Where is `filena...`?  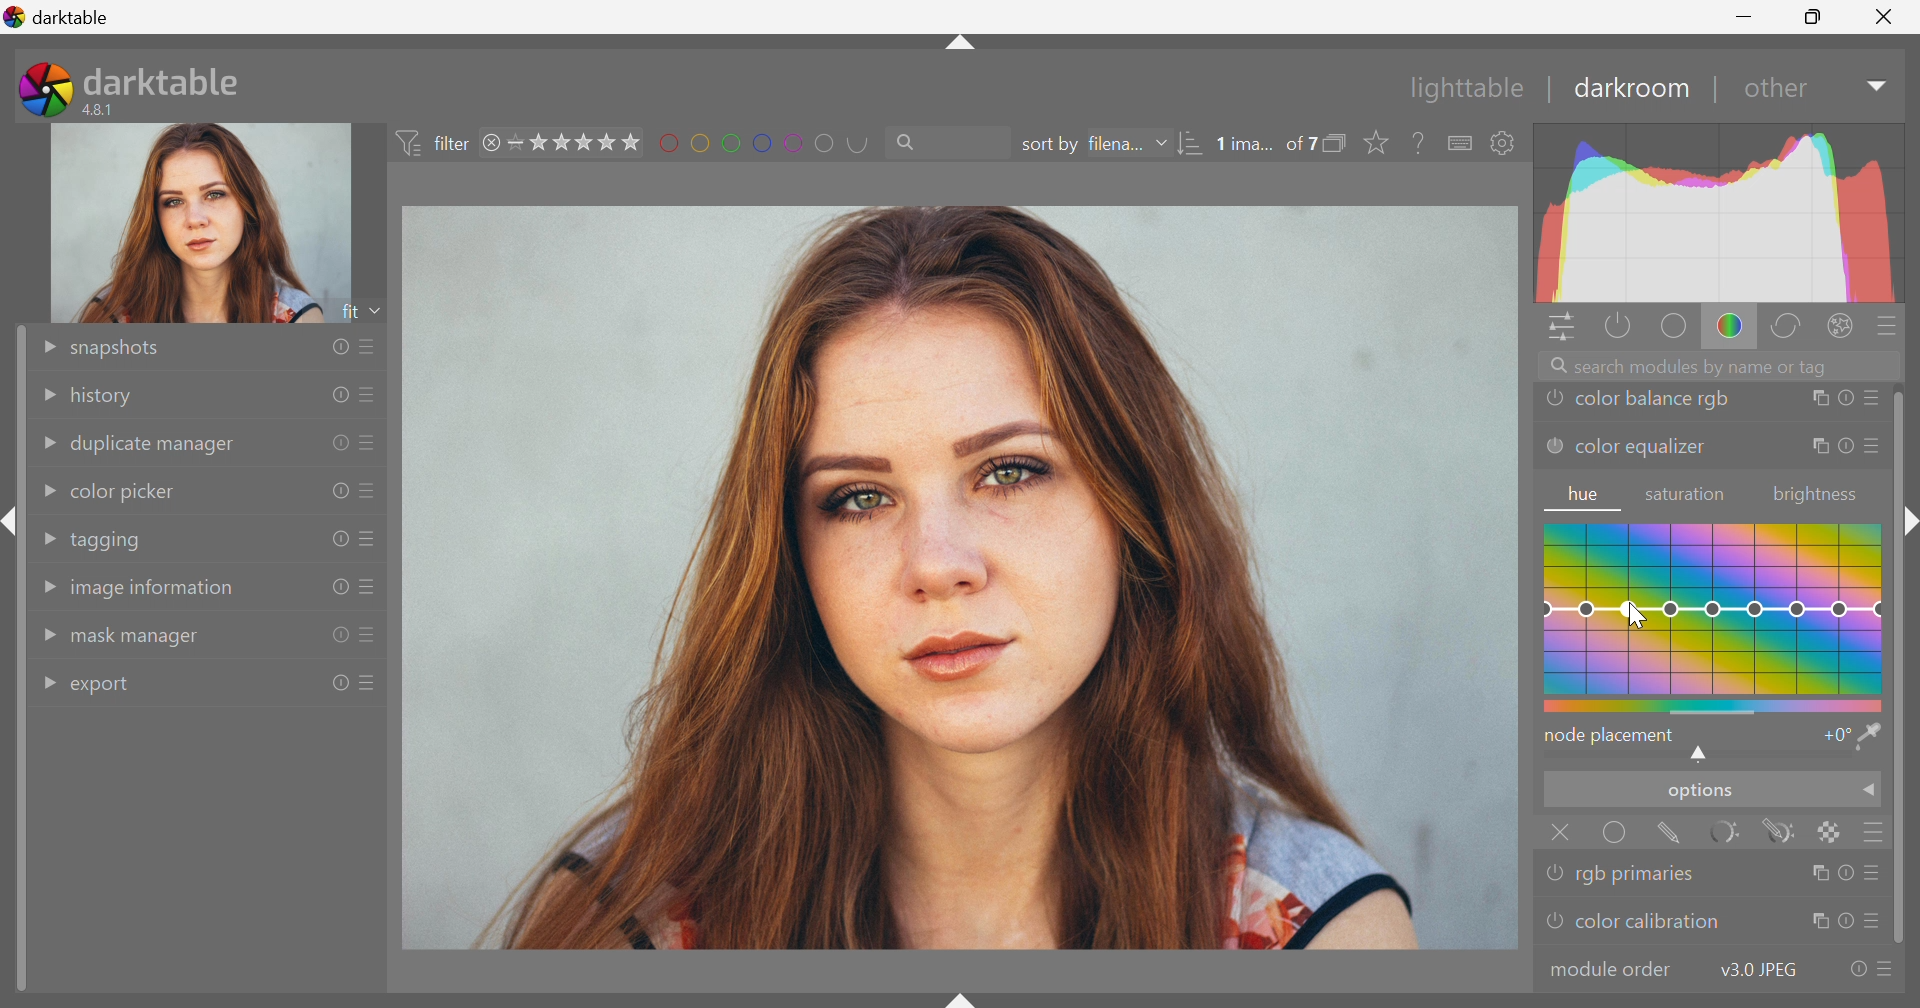 filena... is located at coordinates (1117, 142).